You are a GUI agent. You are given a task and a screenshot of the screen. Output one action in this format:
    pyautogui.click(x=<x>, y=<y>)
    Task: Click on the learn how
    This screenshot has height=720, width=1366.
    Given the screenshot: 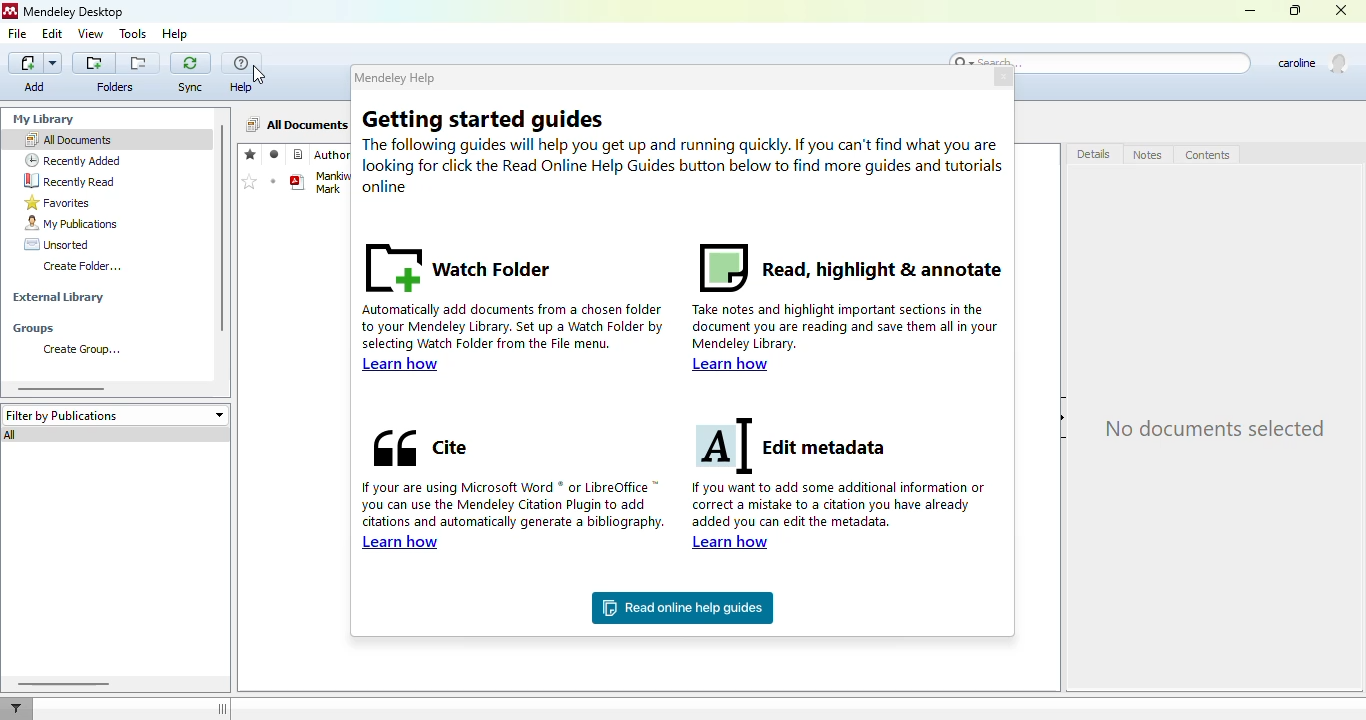 What is the action you would take?
    pyautogui.click(x=401, y=364)
    